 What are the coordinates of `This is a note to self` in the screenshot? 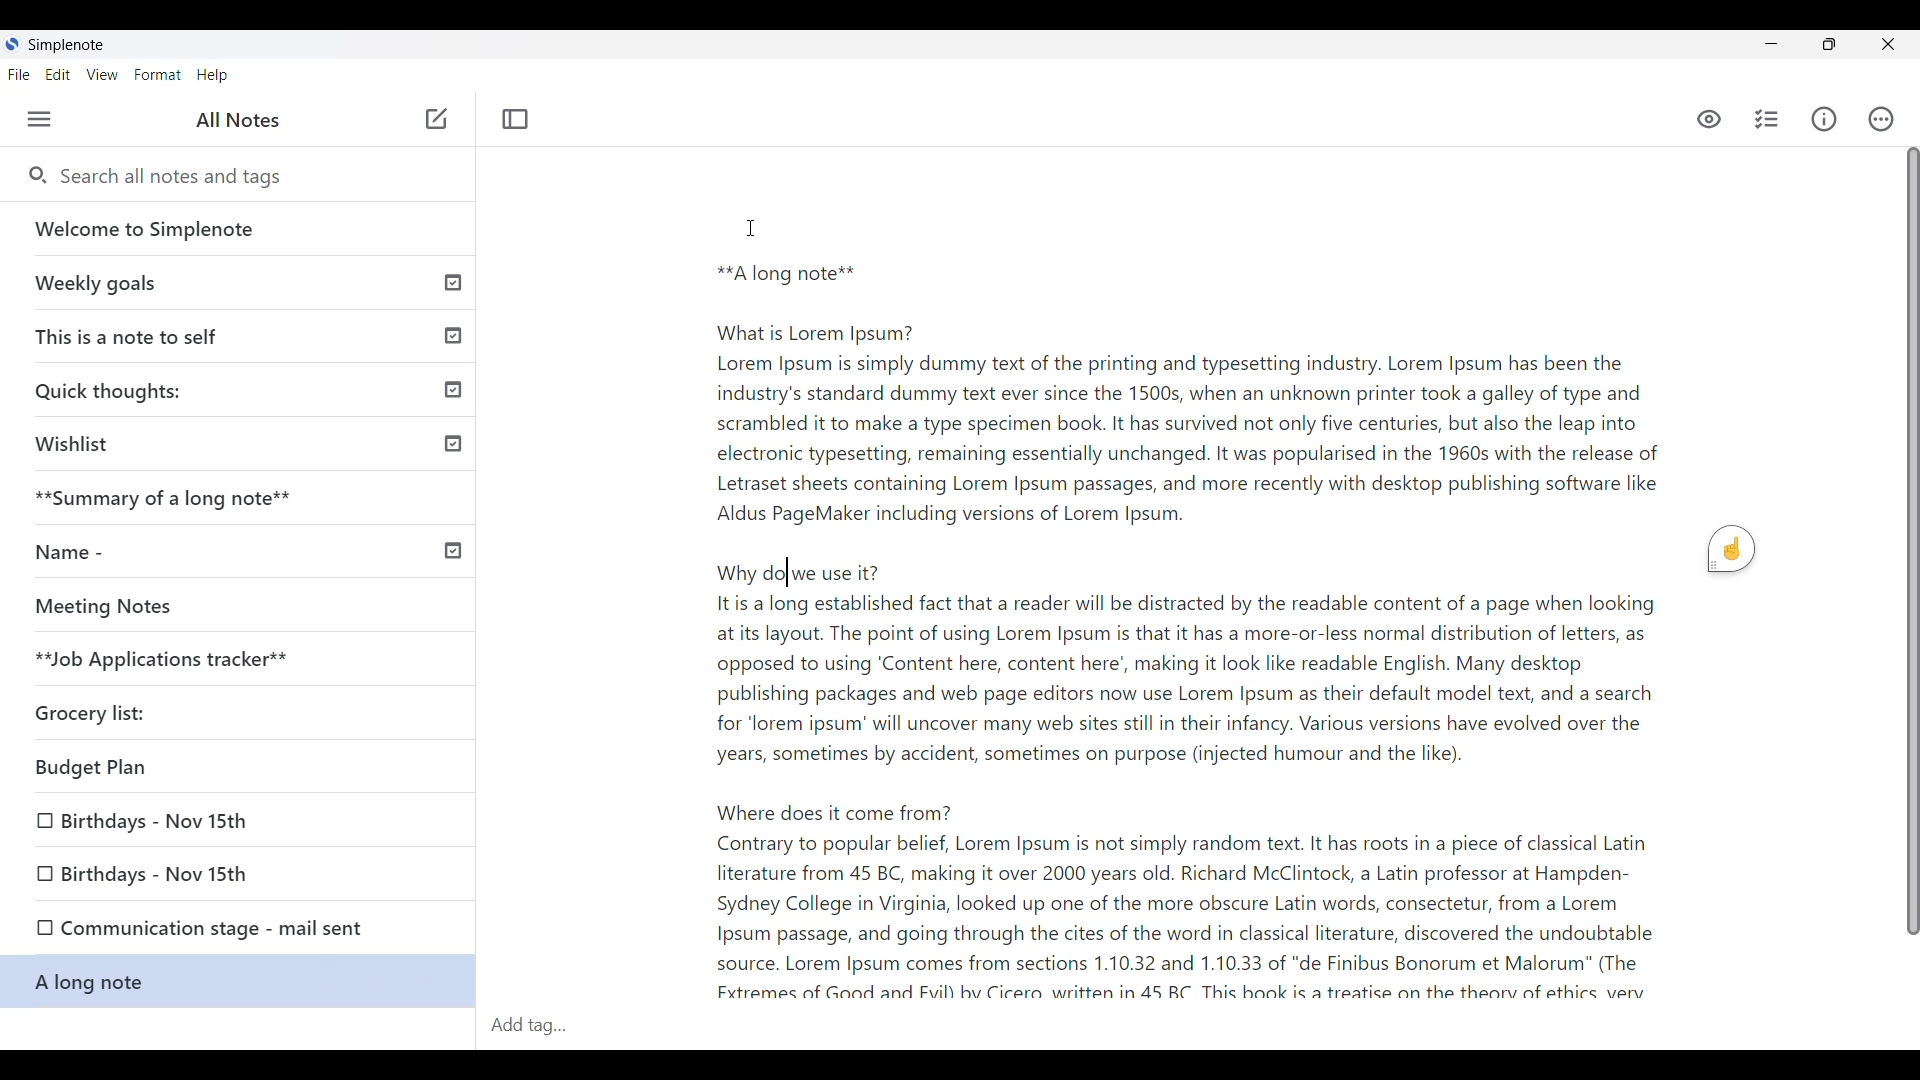 It's located at (242, 332).